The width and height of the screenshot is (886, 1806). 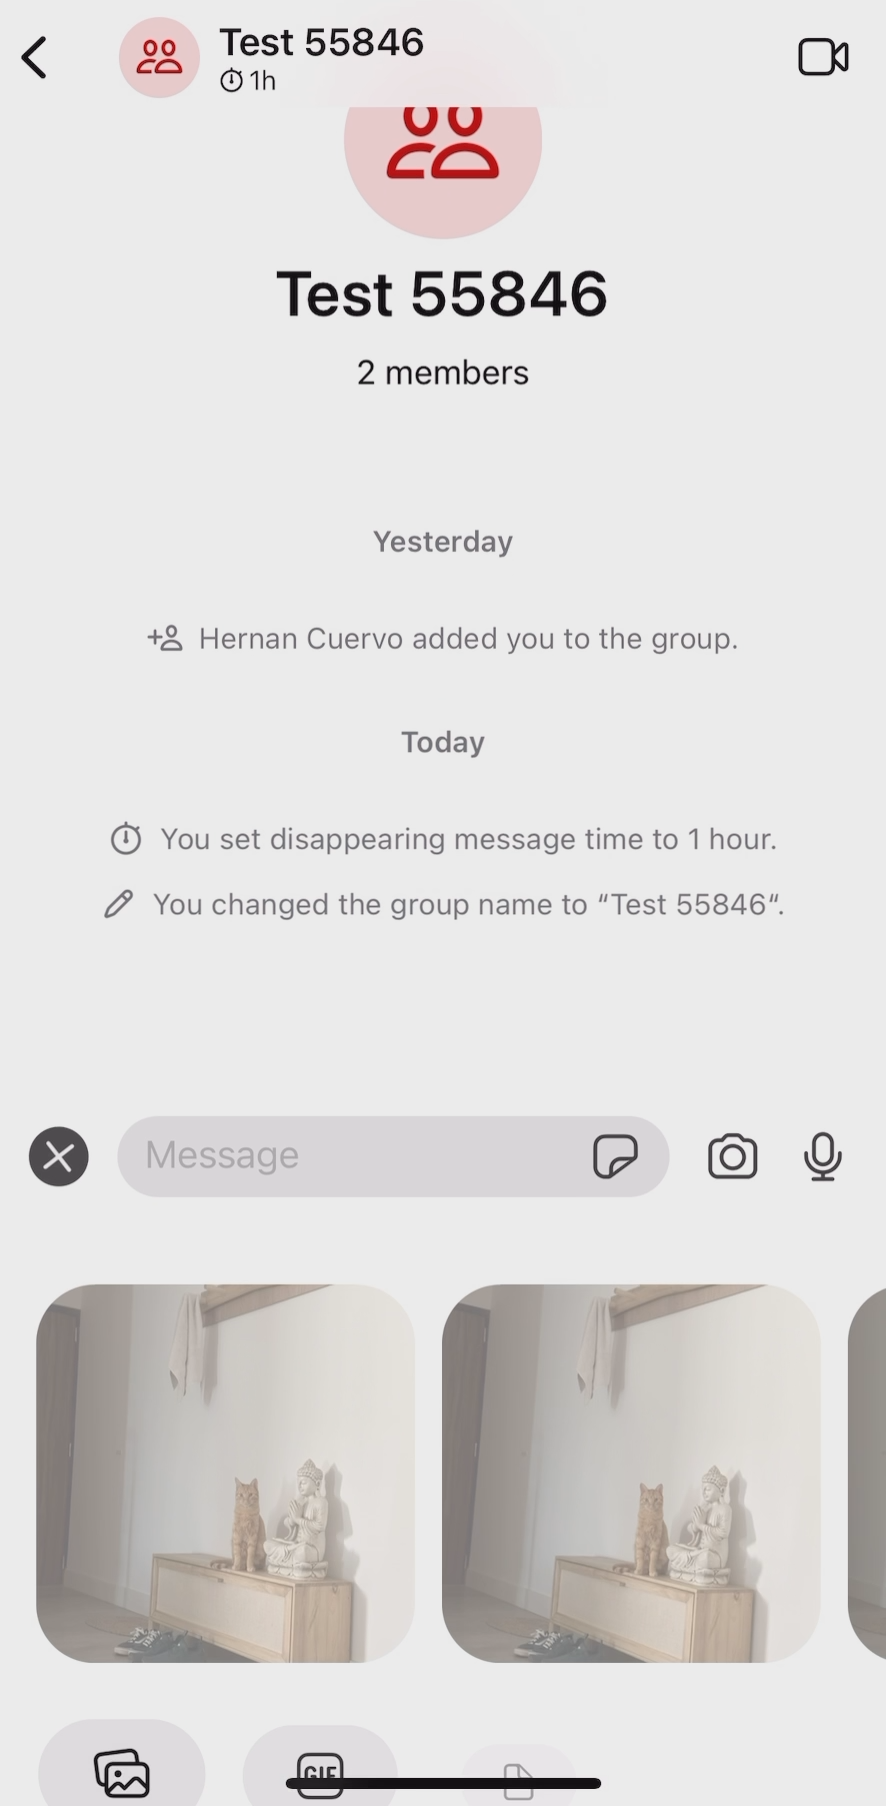 I want to click on voice record, so click(x=823, y=1146).